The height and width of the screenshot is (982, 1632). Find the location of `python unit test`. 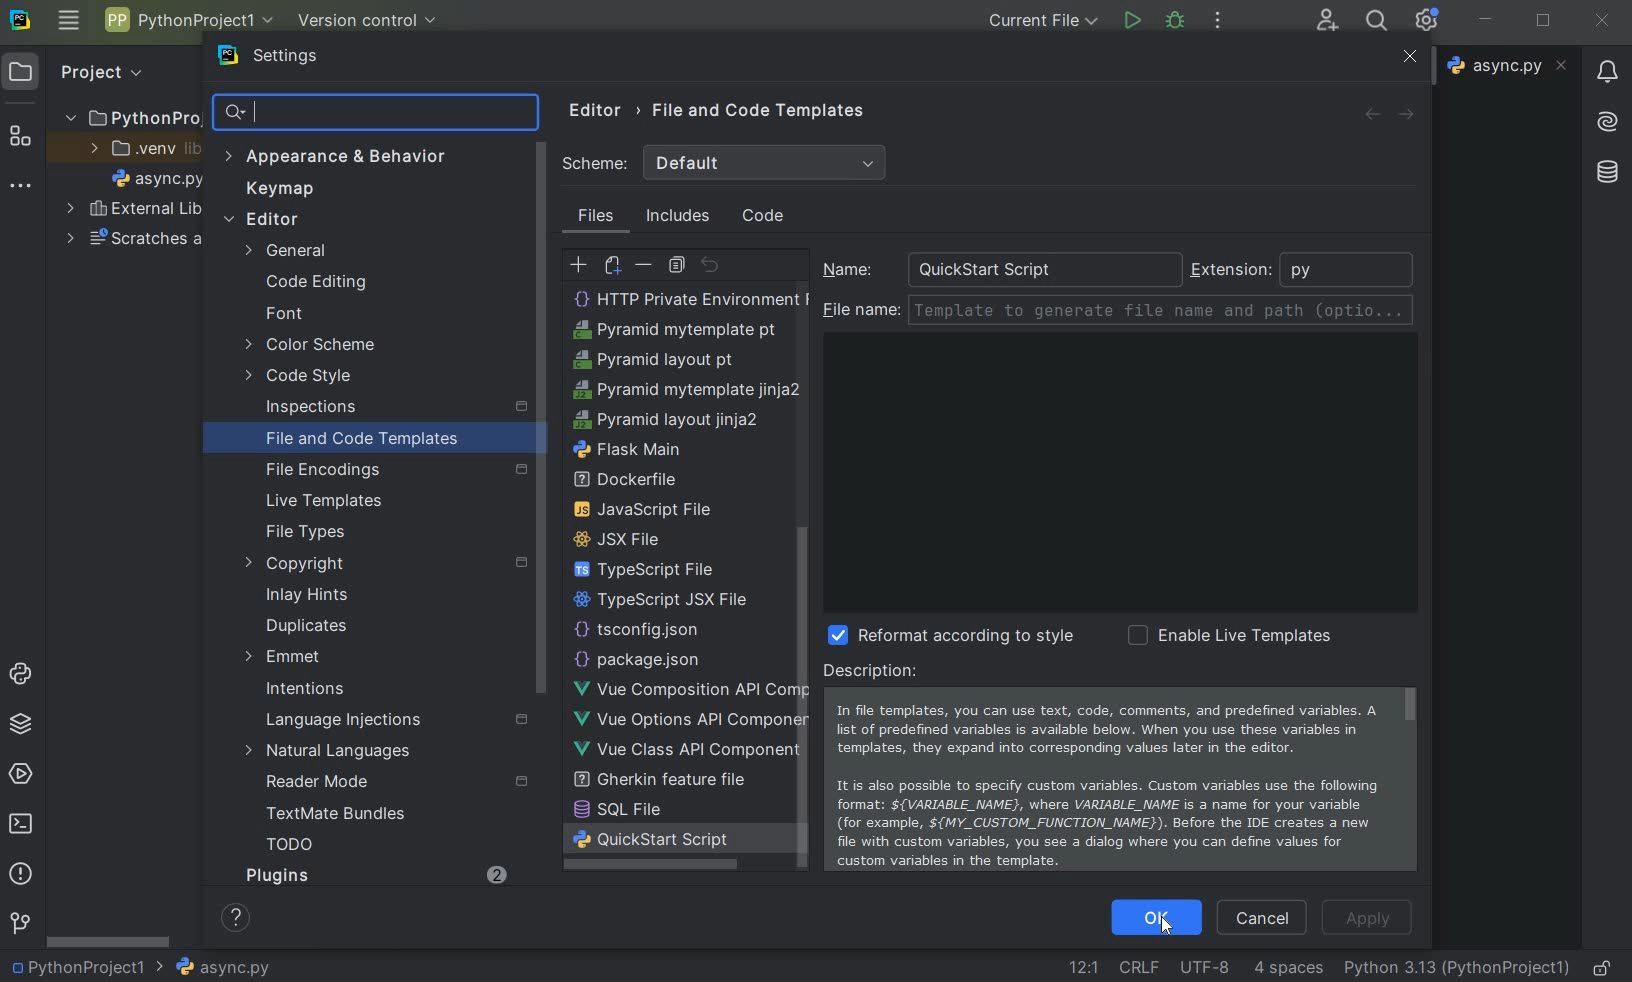

python unit test is located at coordinates (650, 478).